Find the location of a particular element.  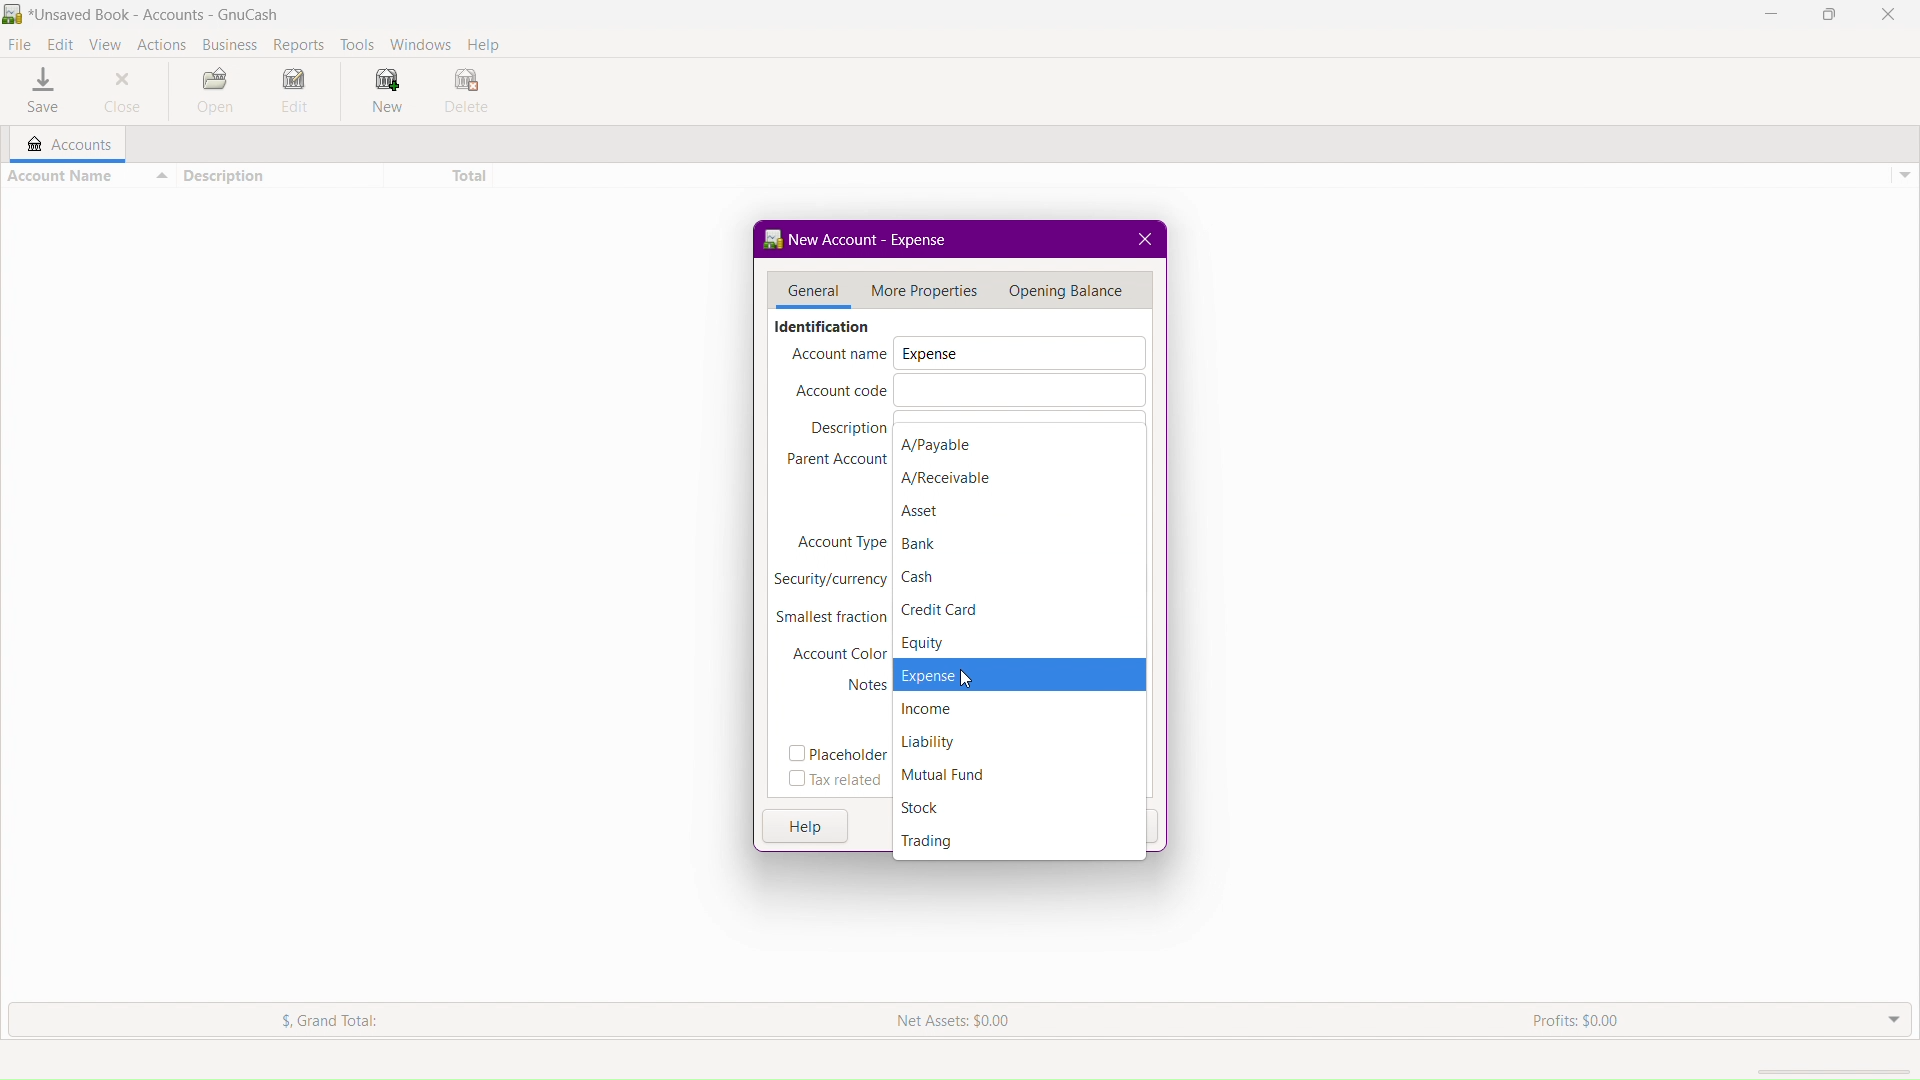

close is located at coordinates (1148, 236).